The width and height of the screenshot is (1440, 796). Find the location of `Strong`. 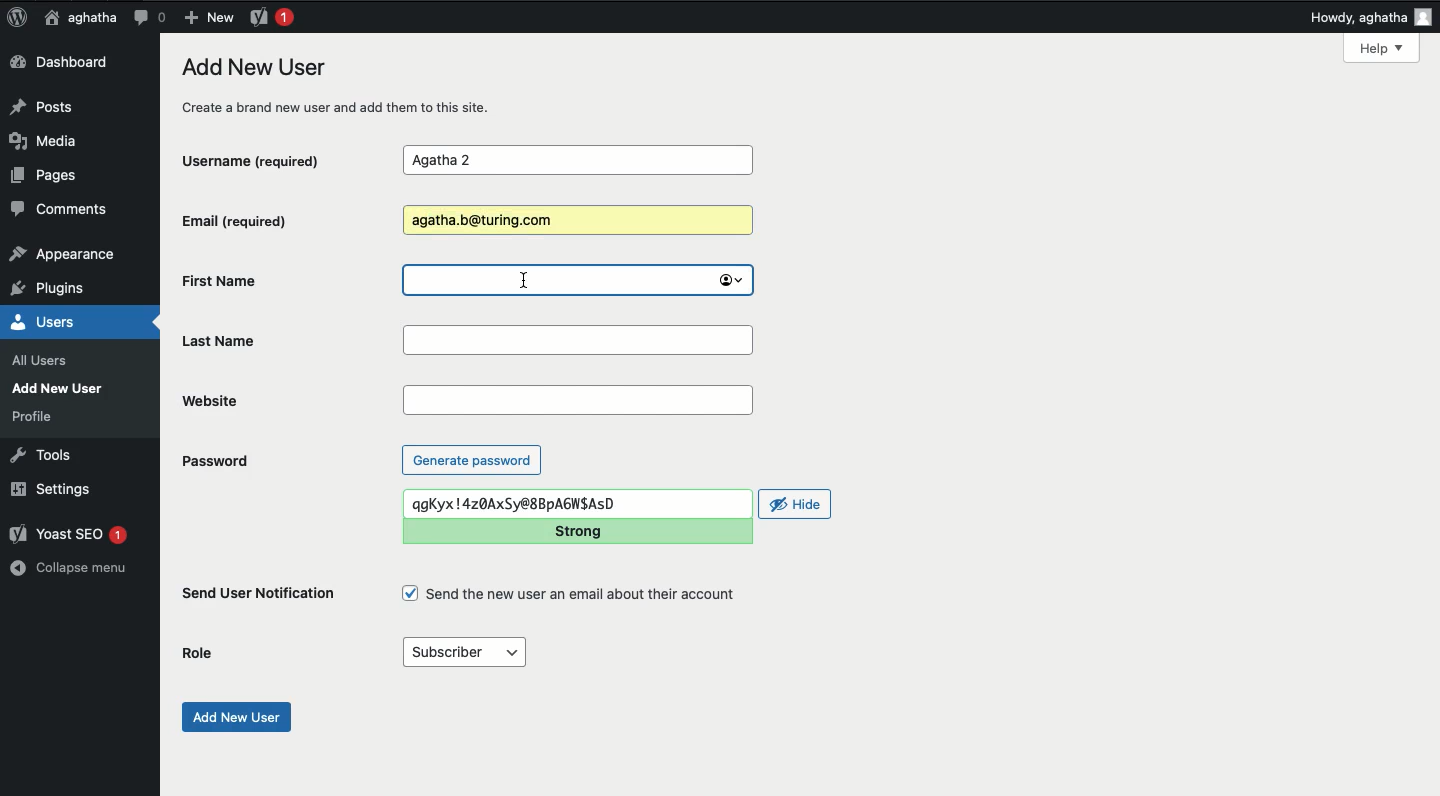

Strong is located at coordinates (578, 531).